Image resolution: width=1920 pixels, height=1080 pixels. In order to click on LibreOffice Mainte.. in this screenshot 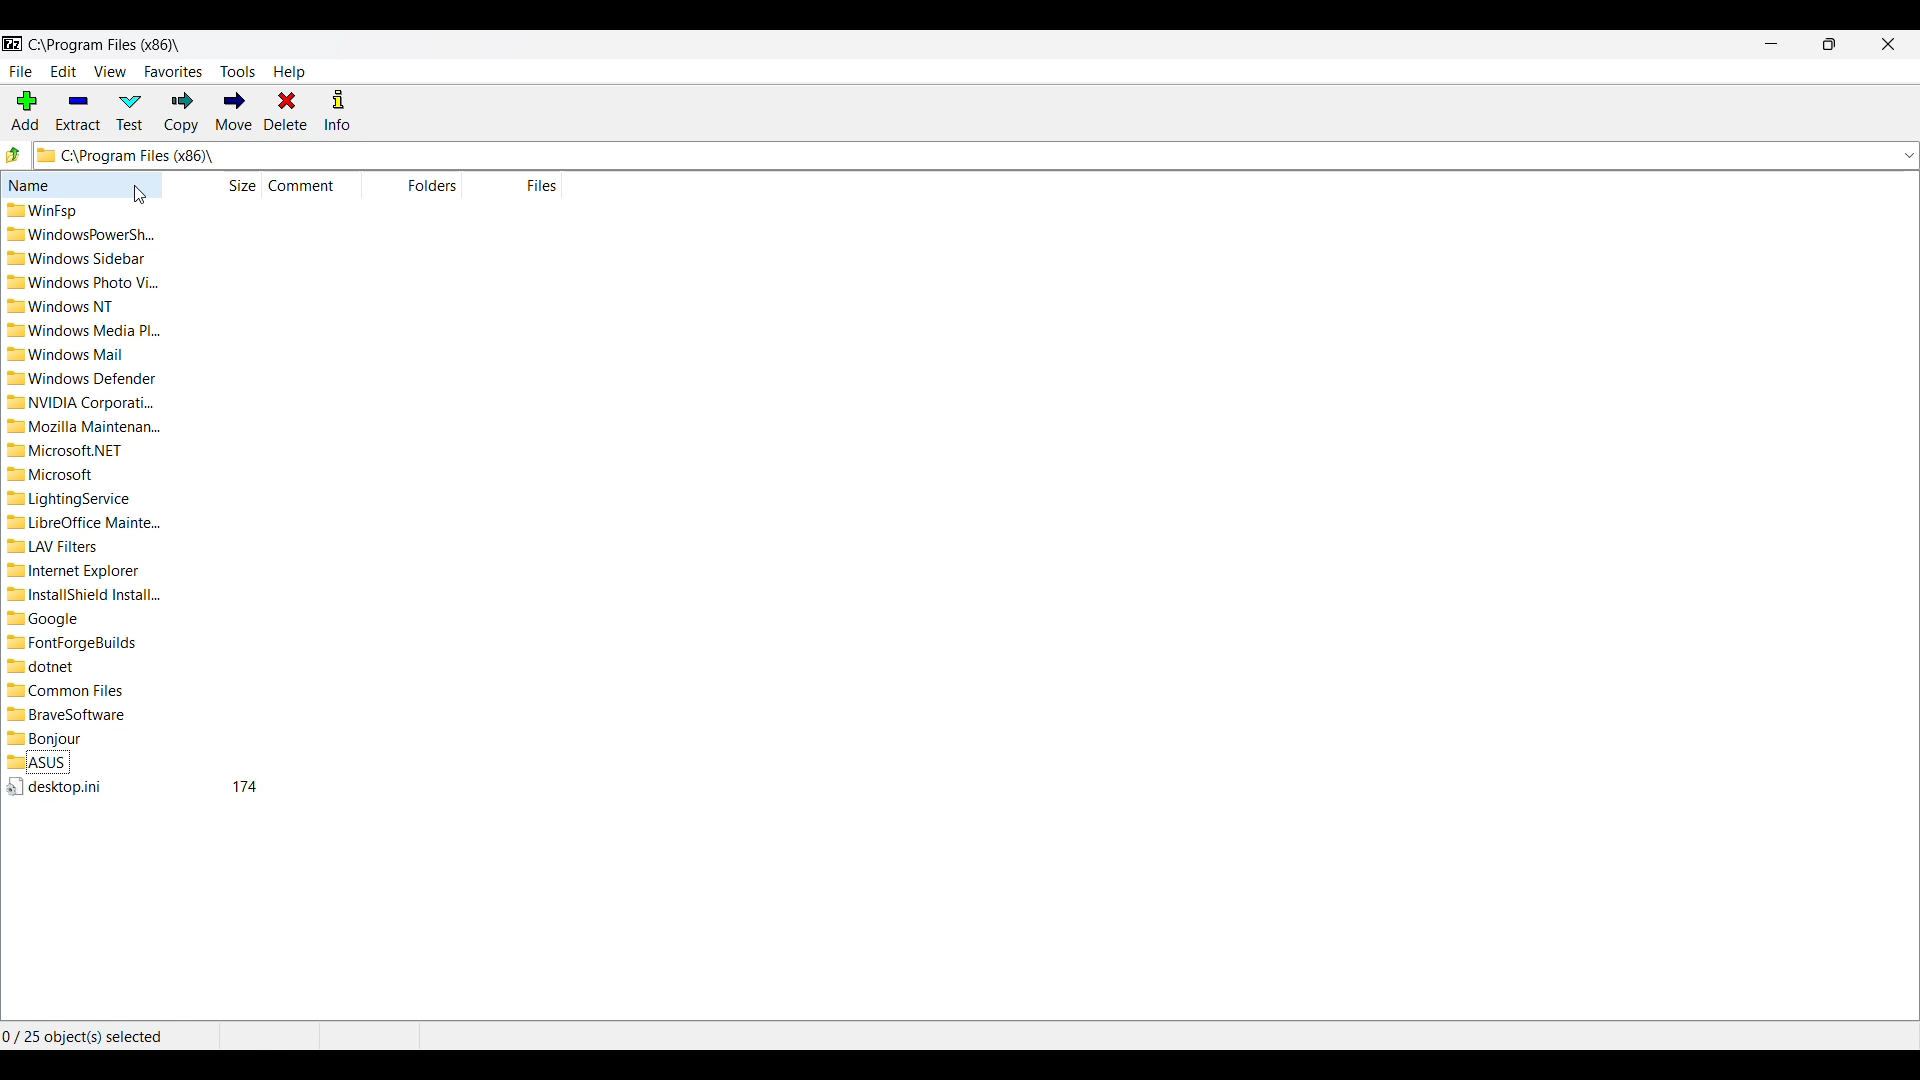, I will do `click(89, 521)`.